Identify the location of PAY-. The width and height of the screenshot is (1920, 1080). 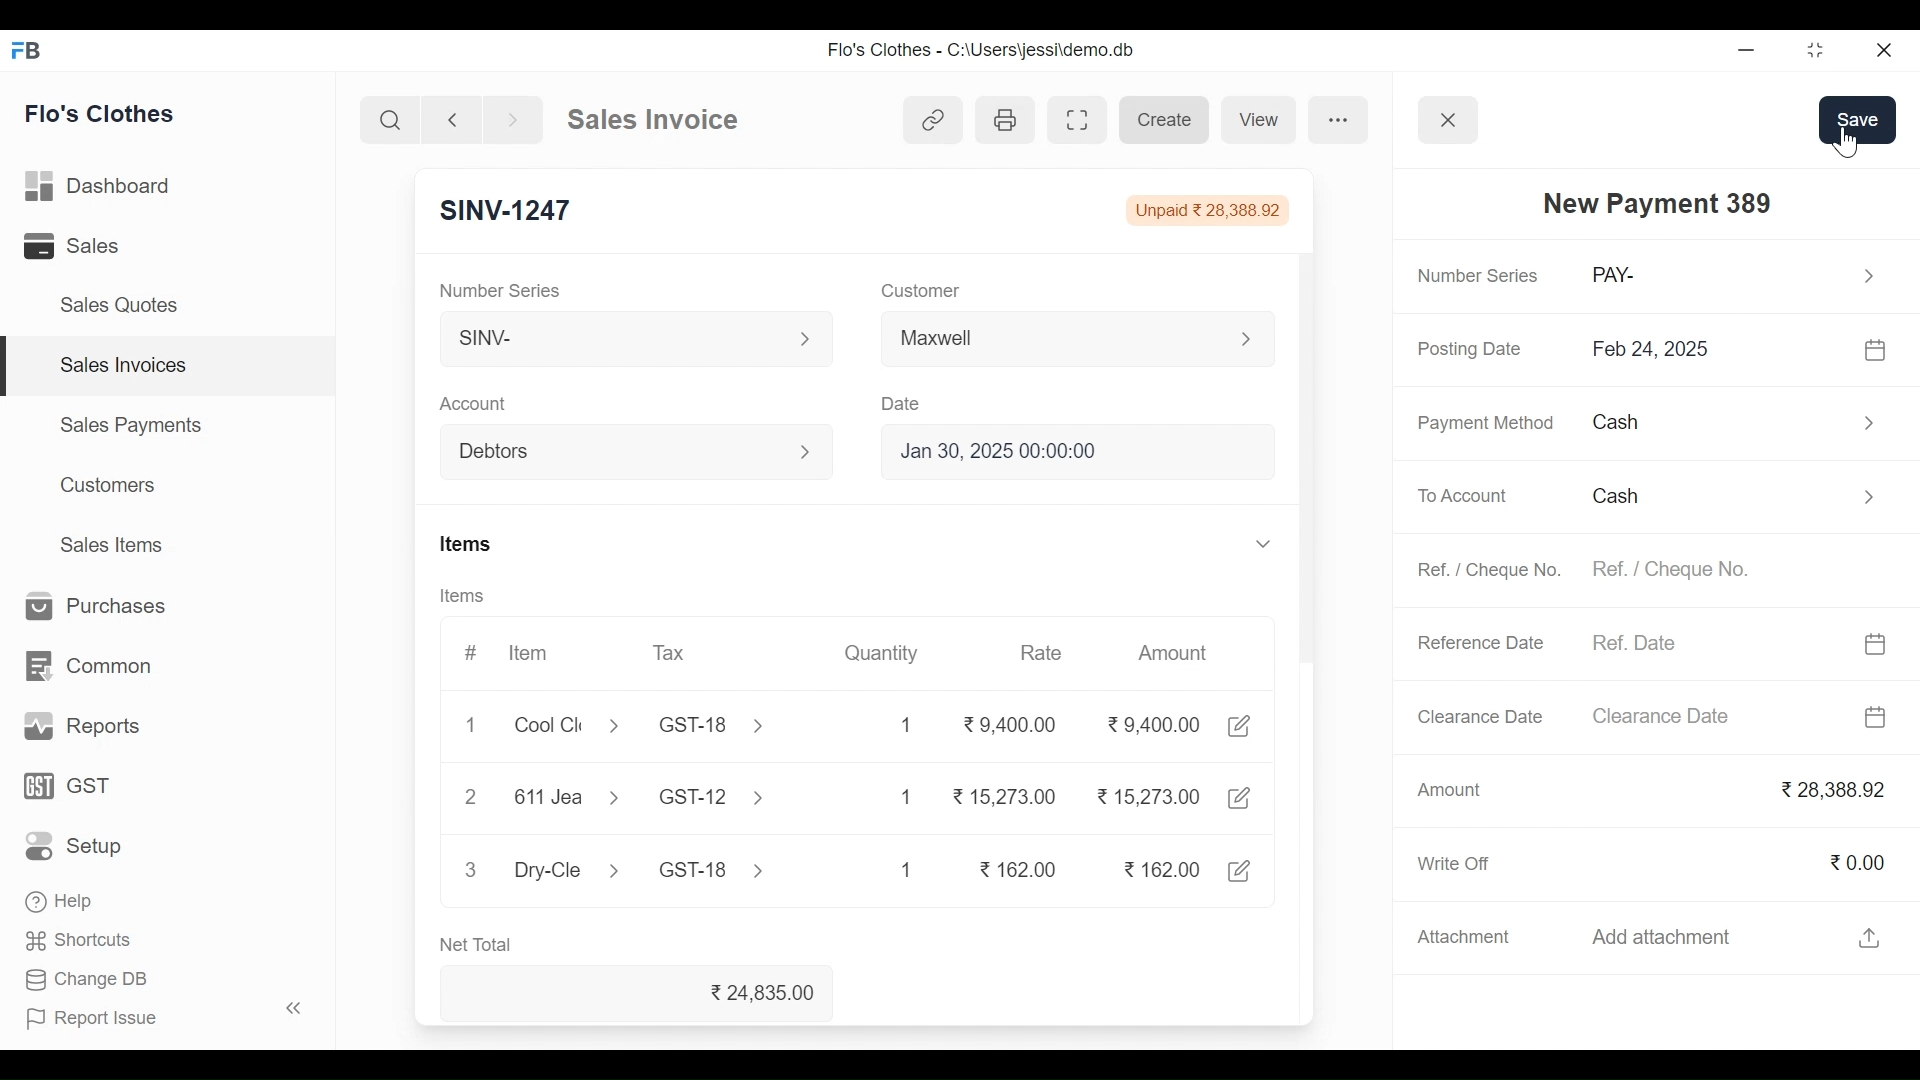
(1630, 275).